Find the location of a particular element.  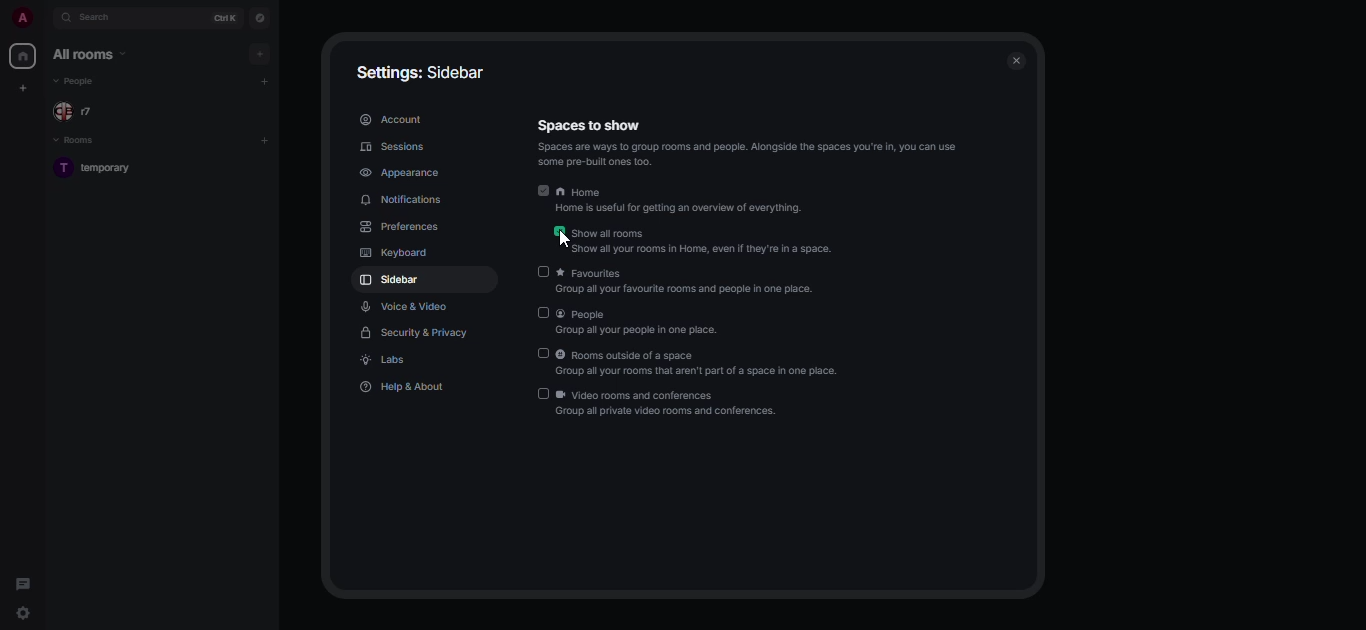

info is located at coordinates (752, 155).